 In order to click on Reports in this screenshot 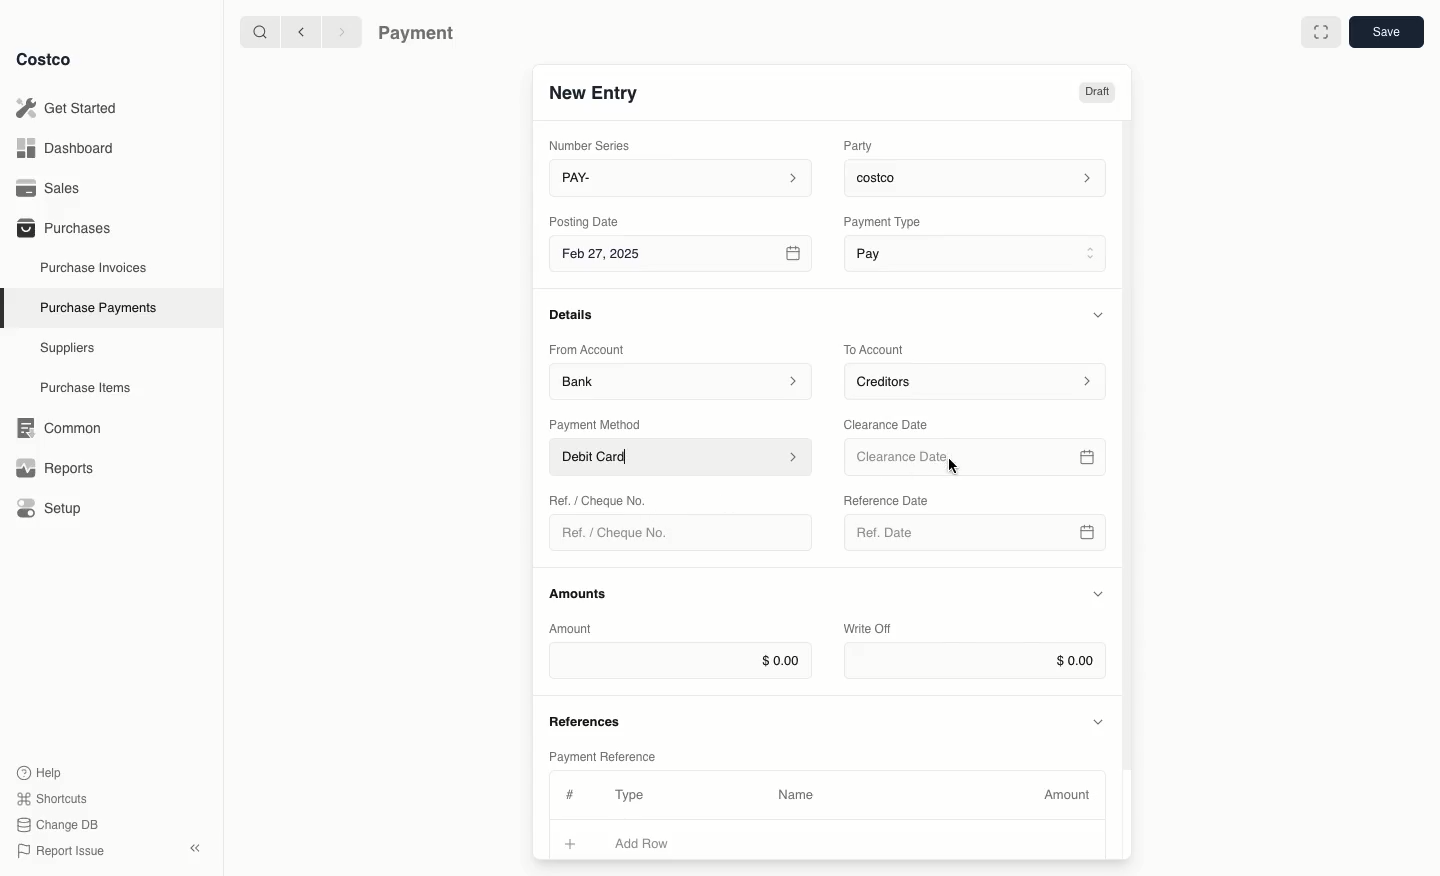, I will do `click(52, 465)`.